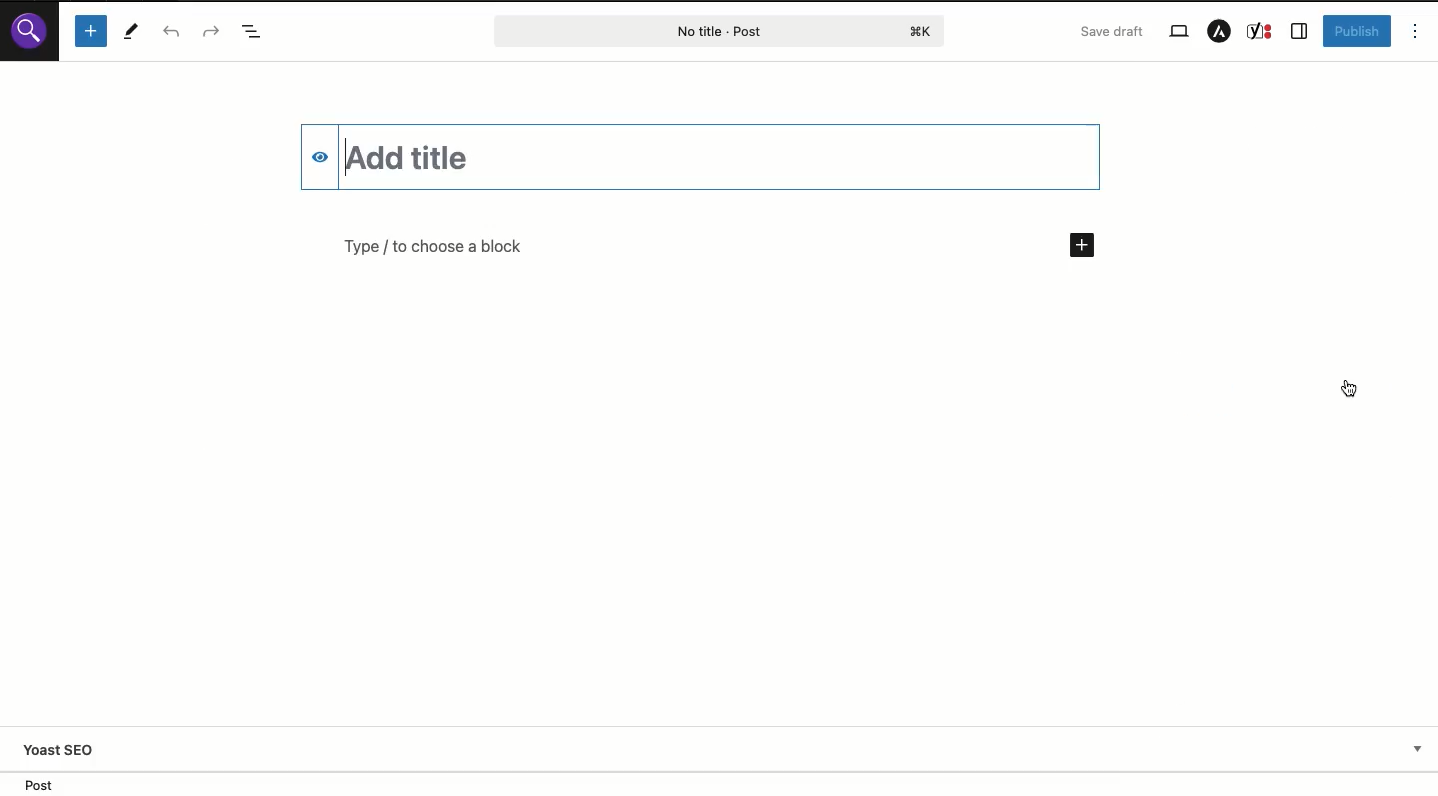 The height and width of the screenshot is (796, 1438). I want to click on Post, so click(717, 31).